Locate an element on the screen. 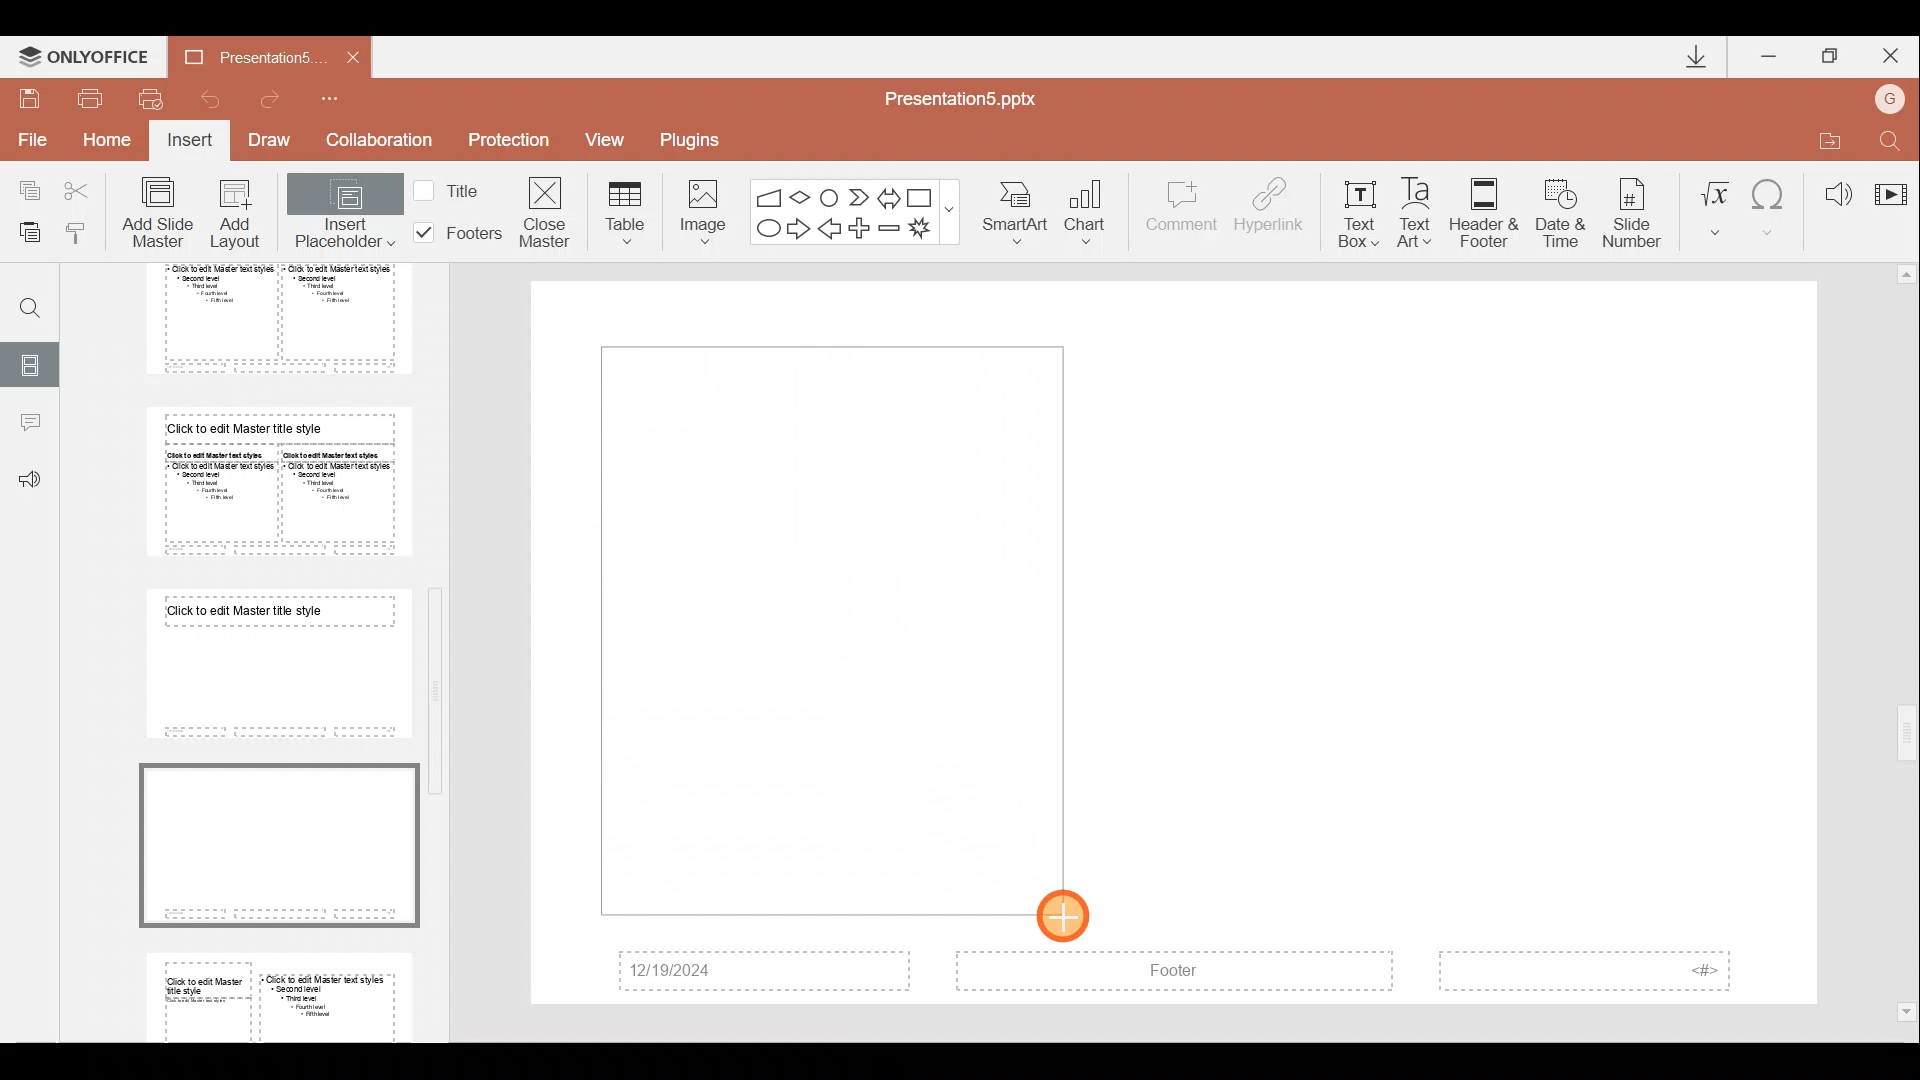 The height and width of the screenshot is (1080, 1920). Presentation slide is located at coordinates (1496, 644).